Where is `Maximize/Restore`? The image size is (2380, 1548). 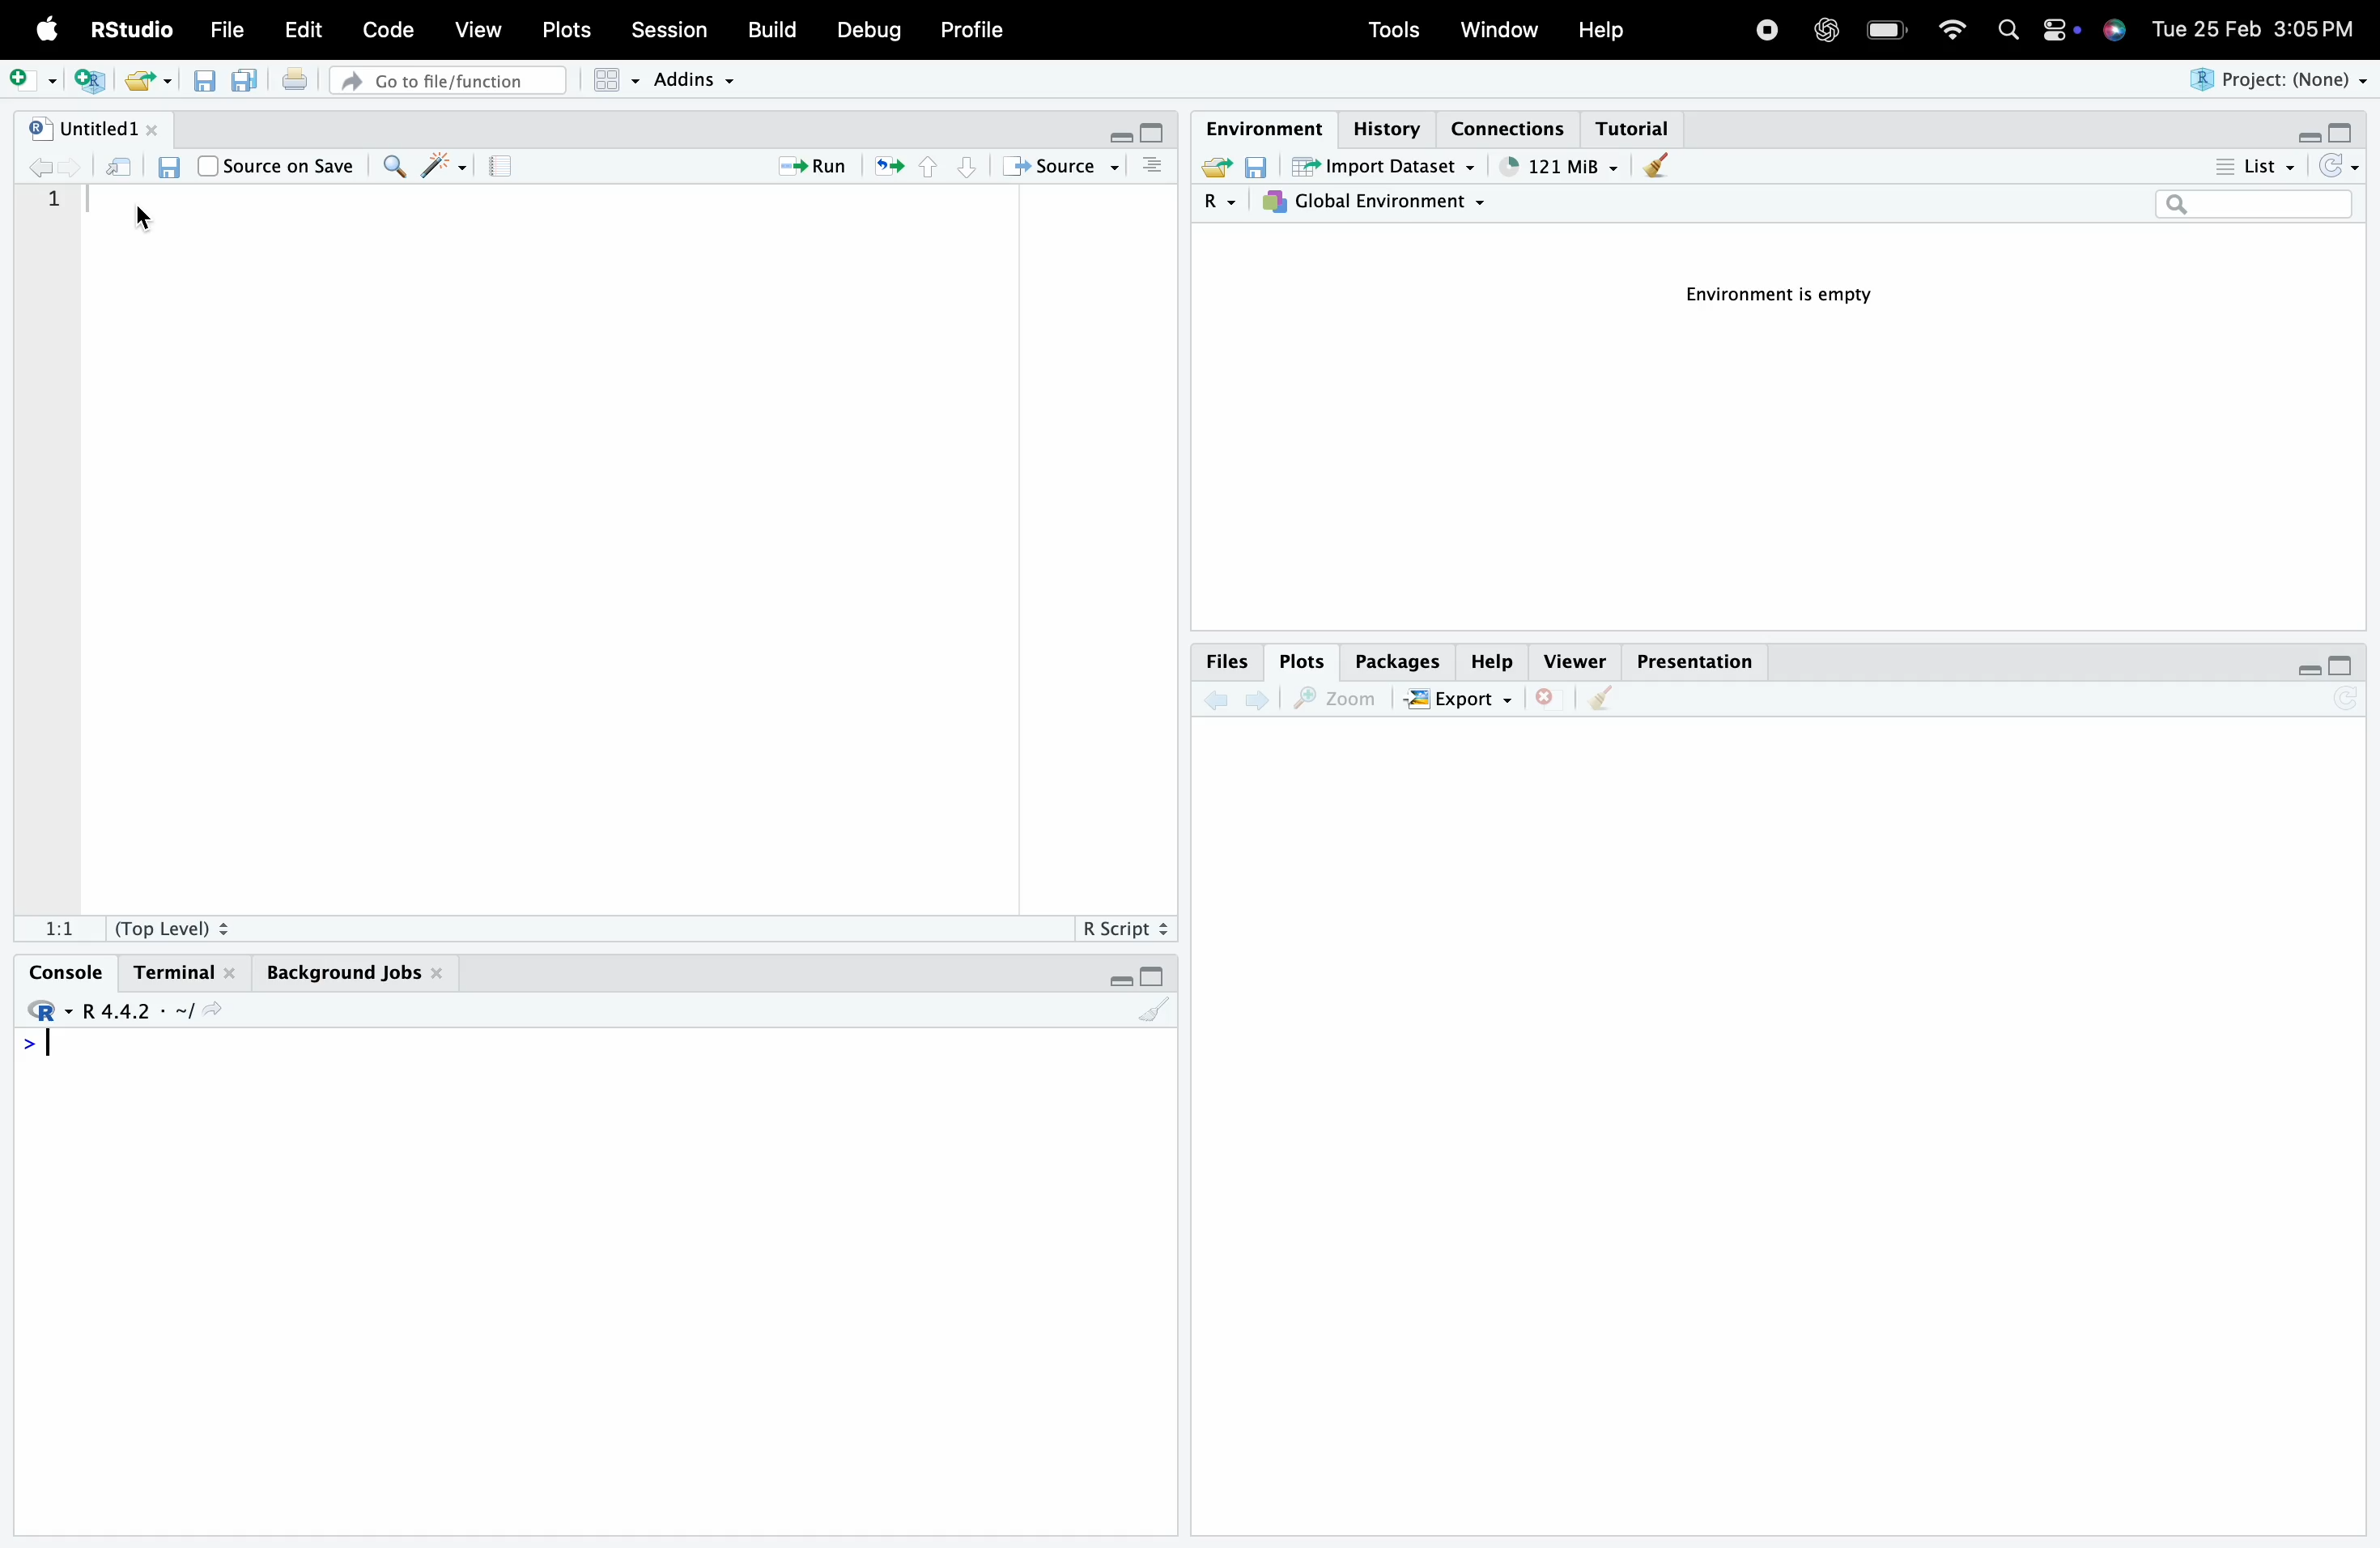 Maximize/Restore is located at coordinates (2342, 128).